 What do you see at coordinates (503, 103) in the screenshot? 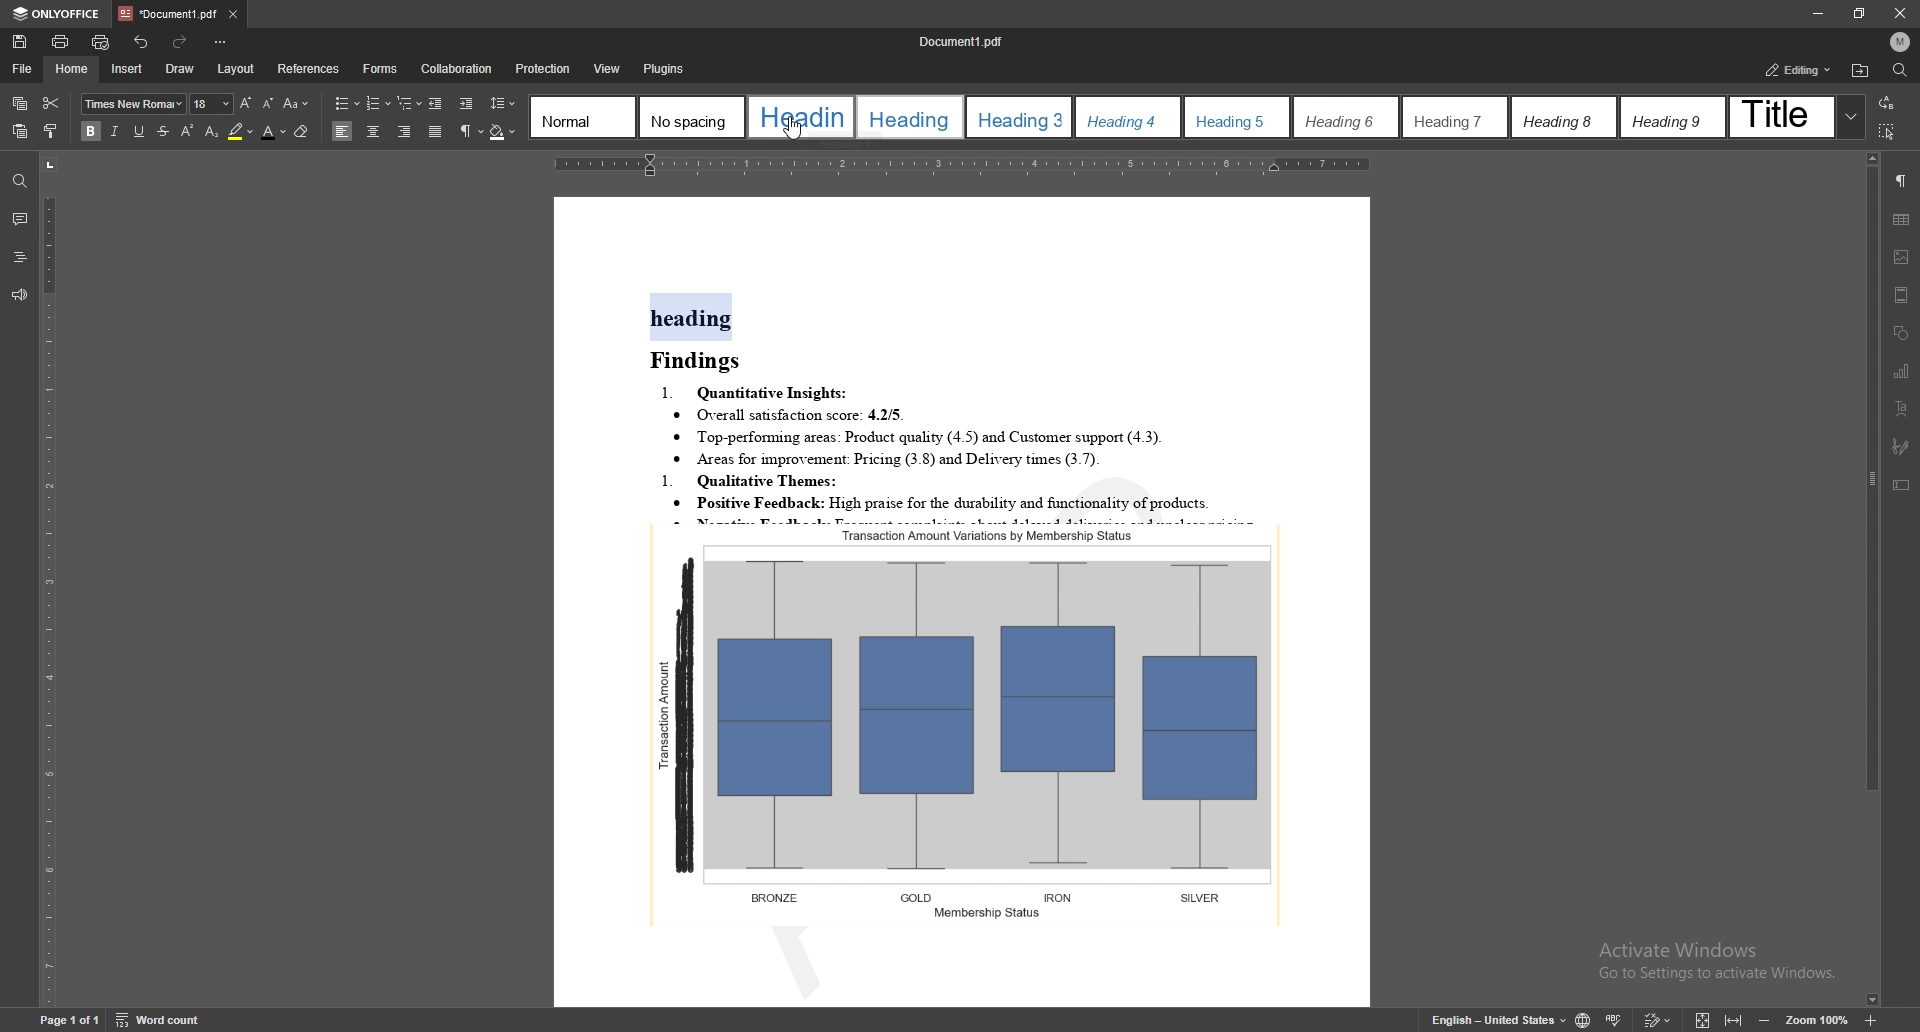
I see `line spacing` at bounding box center [503, 103].